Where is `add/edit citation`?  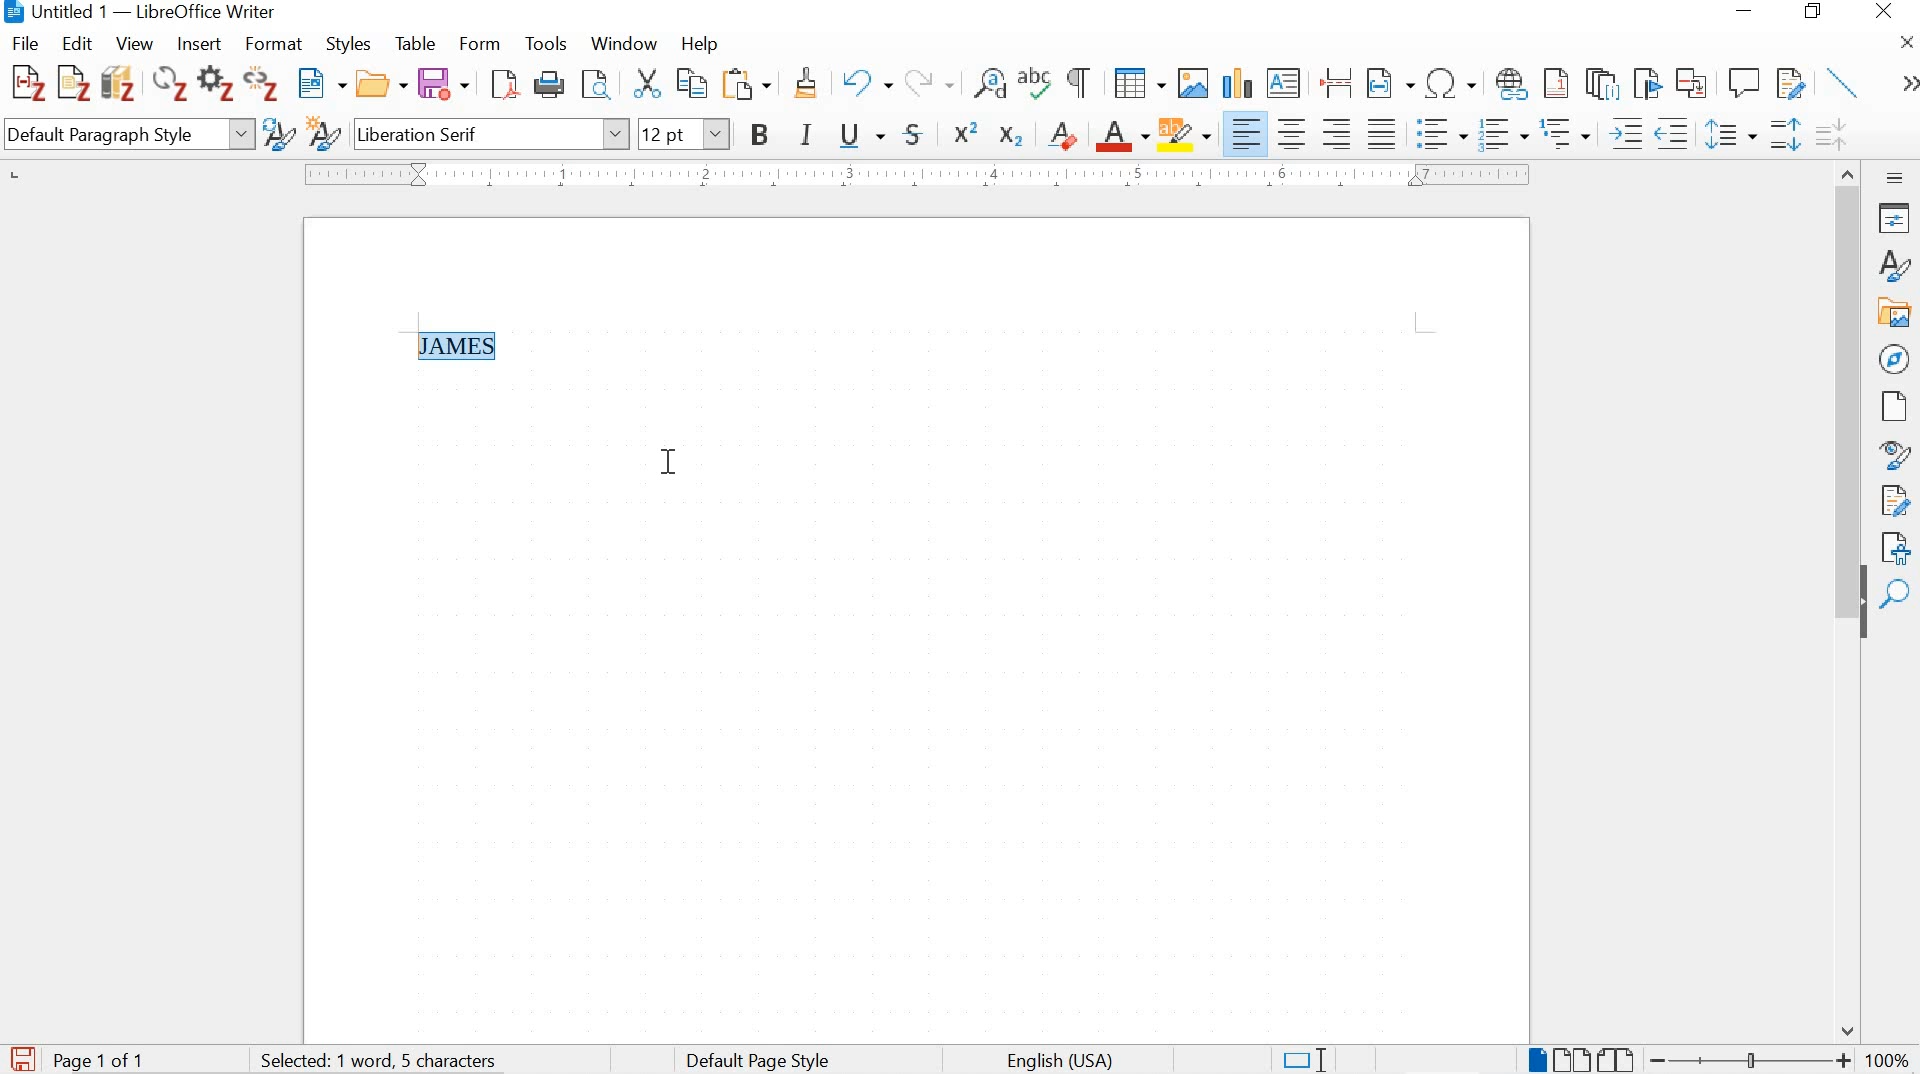 add/edit citation is located at coordinates (28, 84).